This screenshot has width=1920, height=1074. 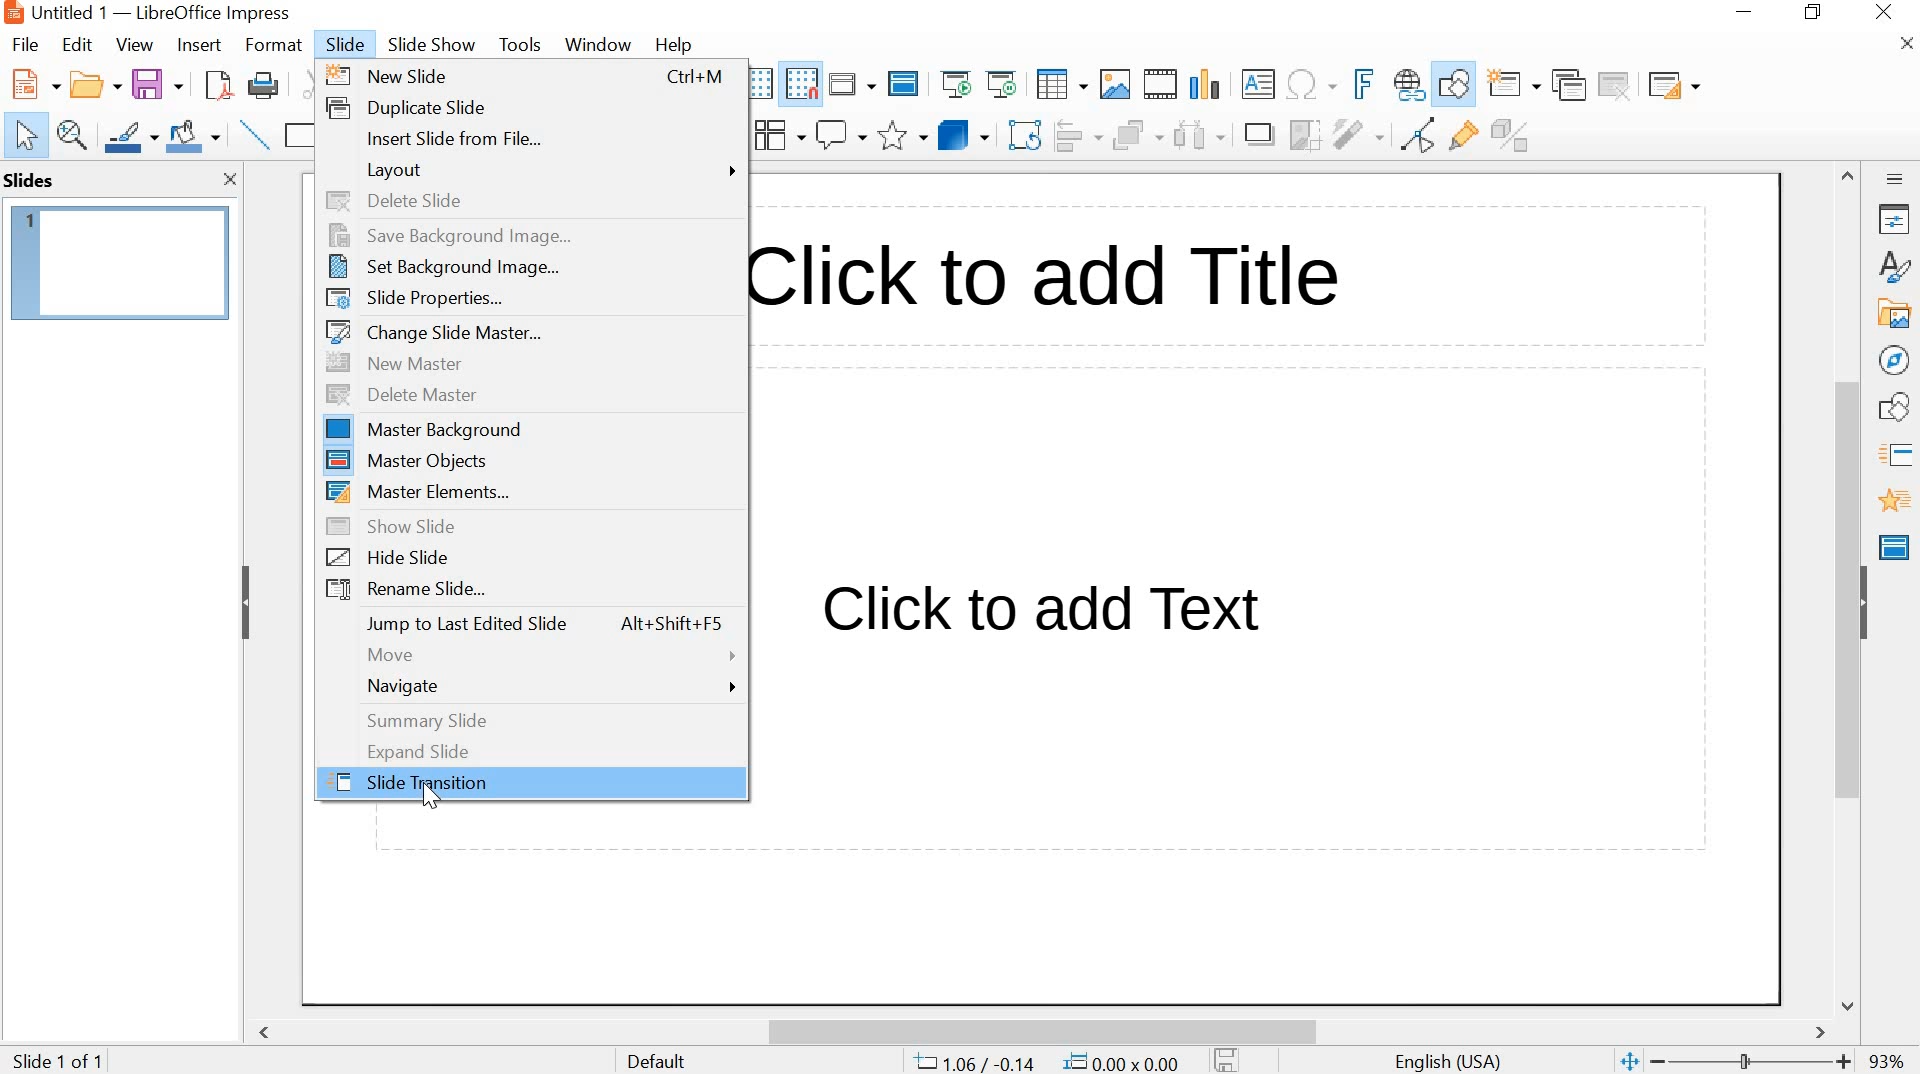 I want to click on delete slide, so click(x=527, y=203).